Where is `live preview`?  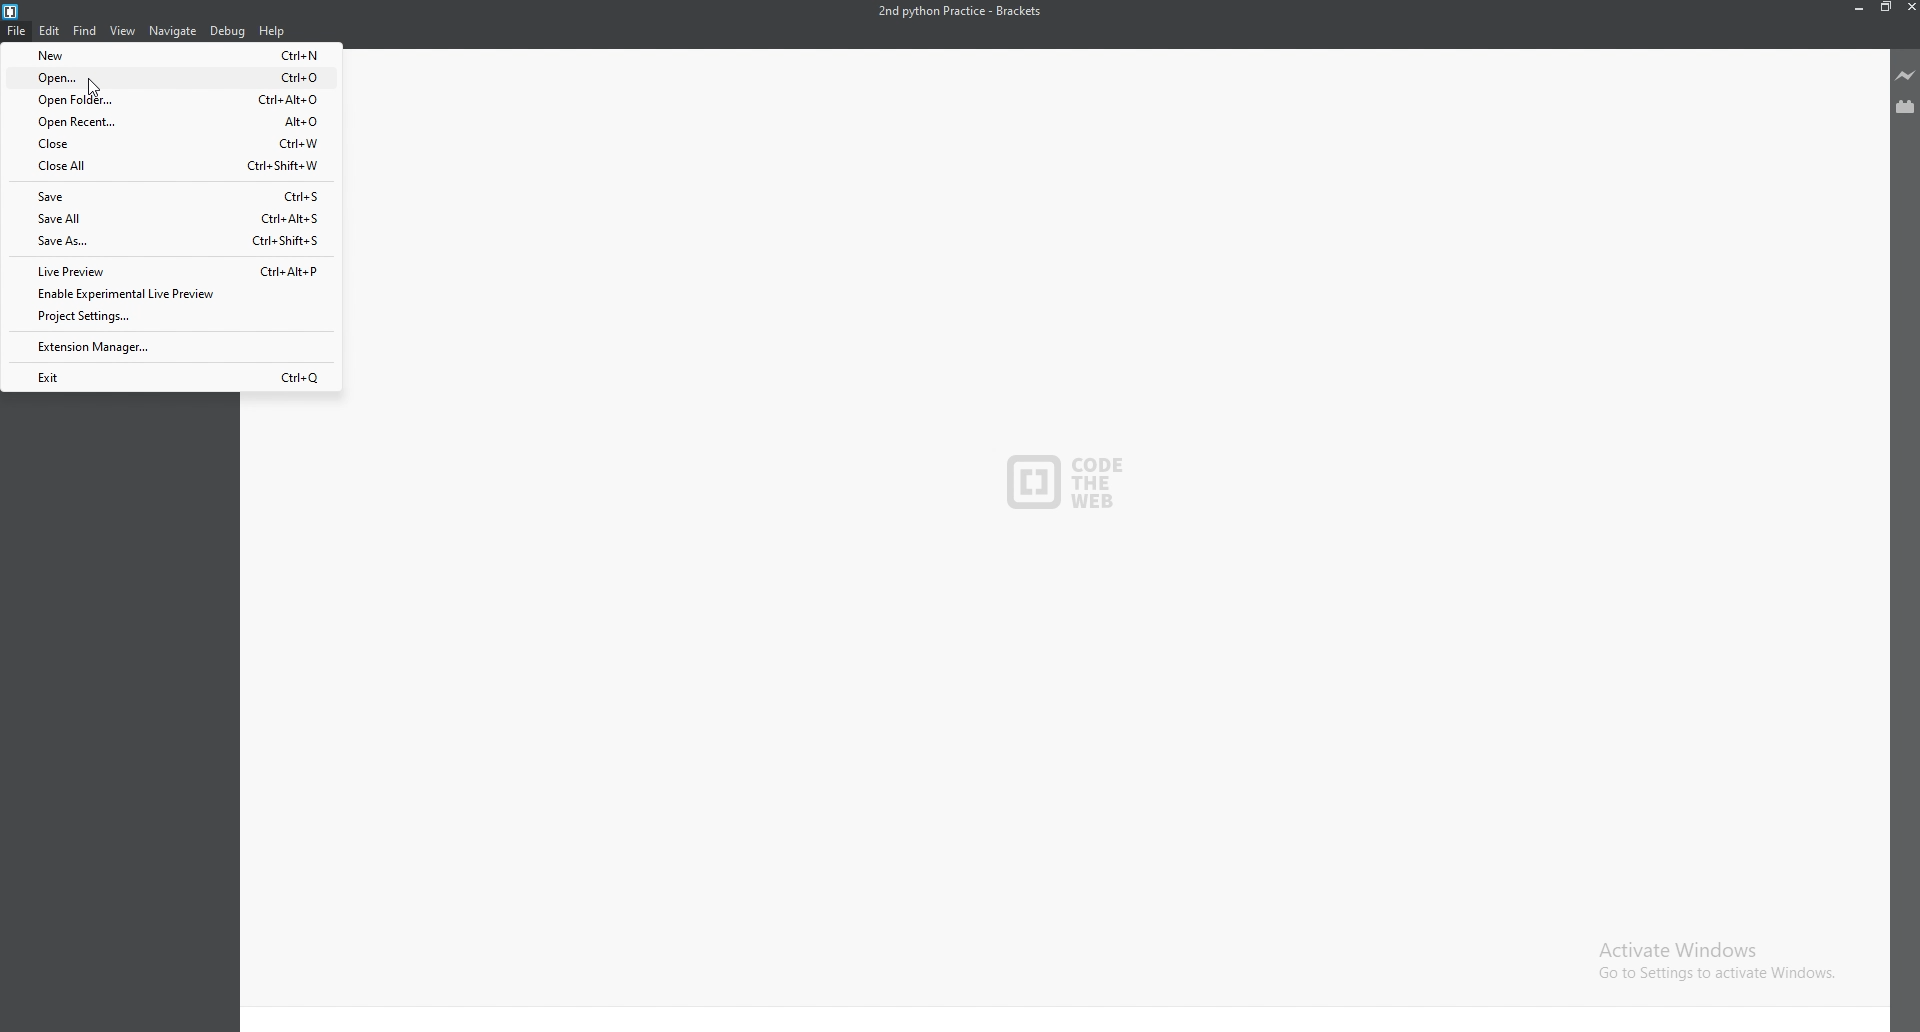 live preview is located at coordinates (1903, 74).